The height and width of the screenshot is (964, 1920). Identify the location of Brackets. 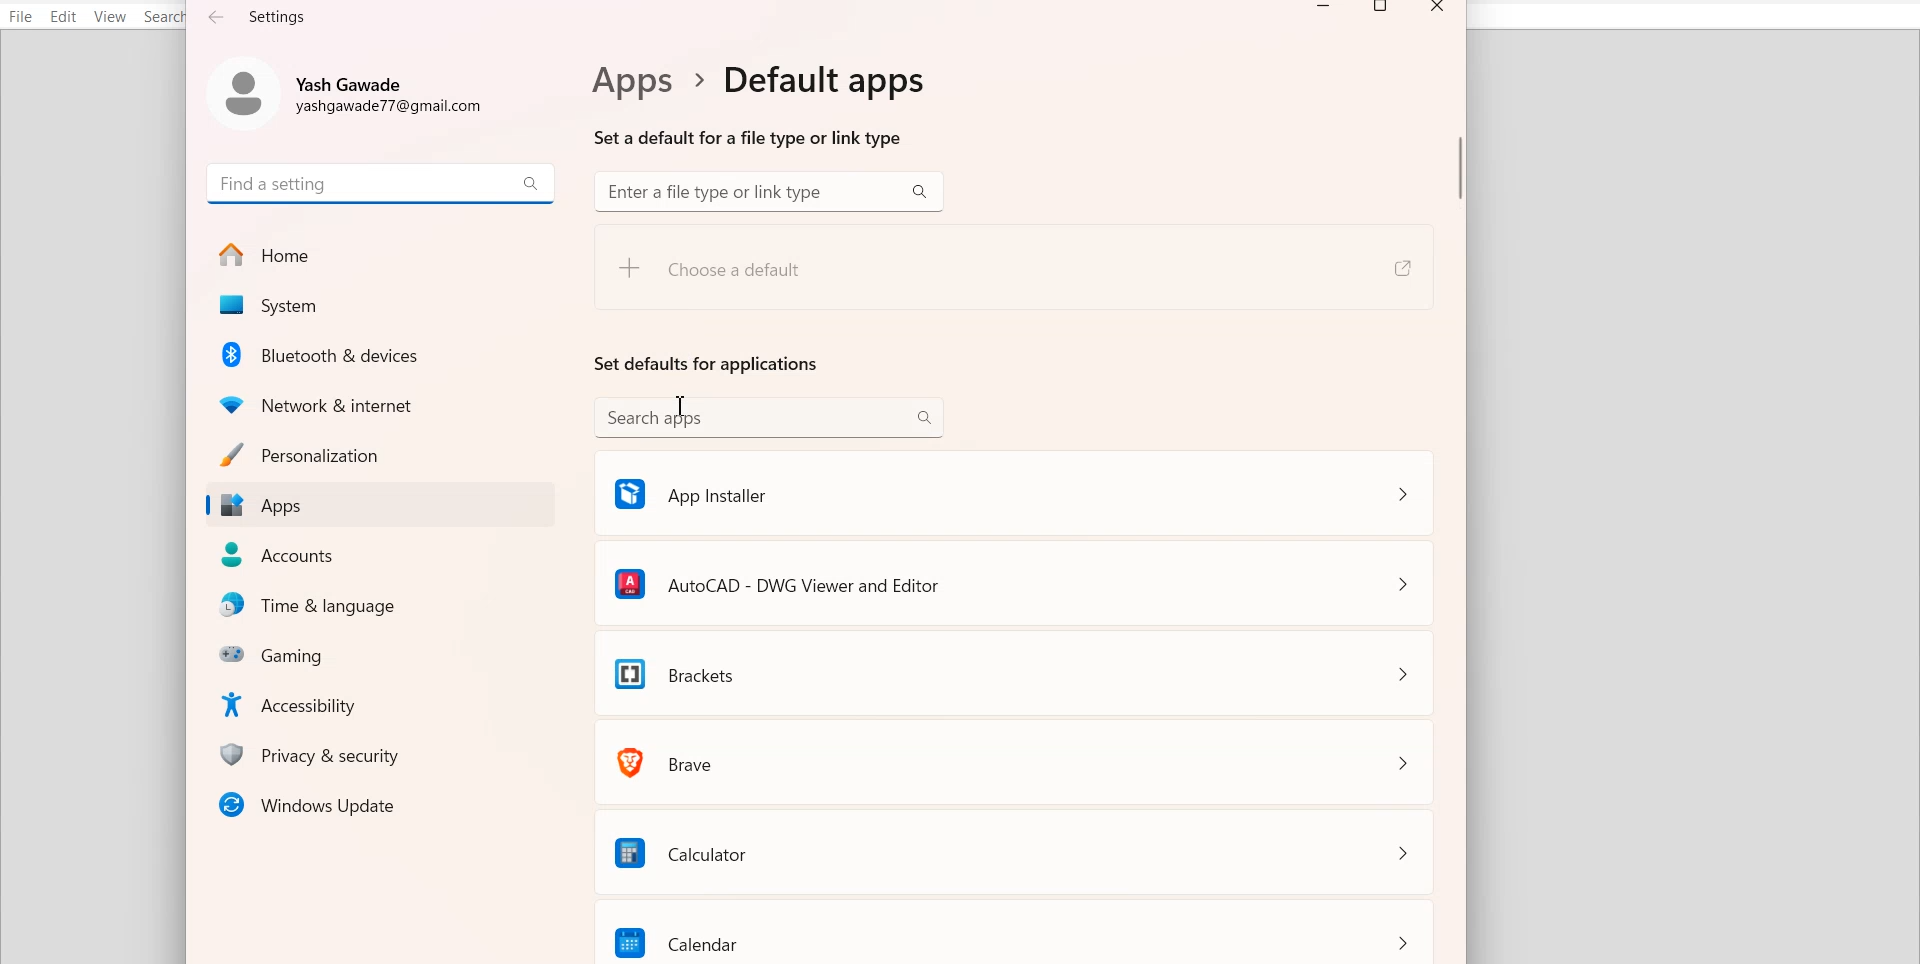
(1016, 673).